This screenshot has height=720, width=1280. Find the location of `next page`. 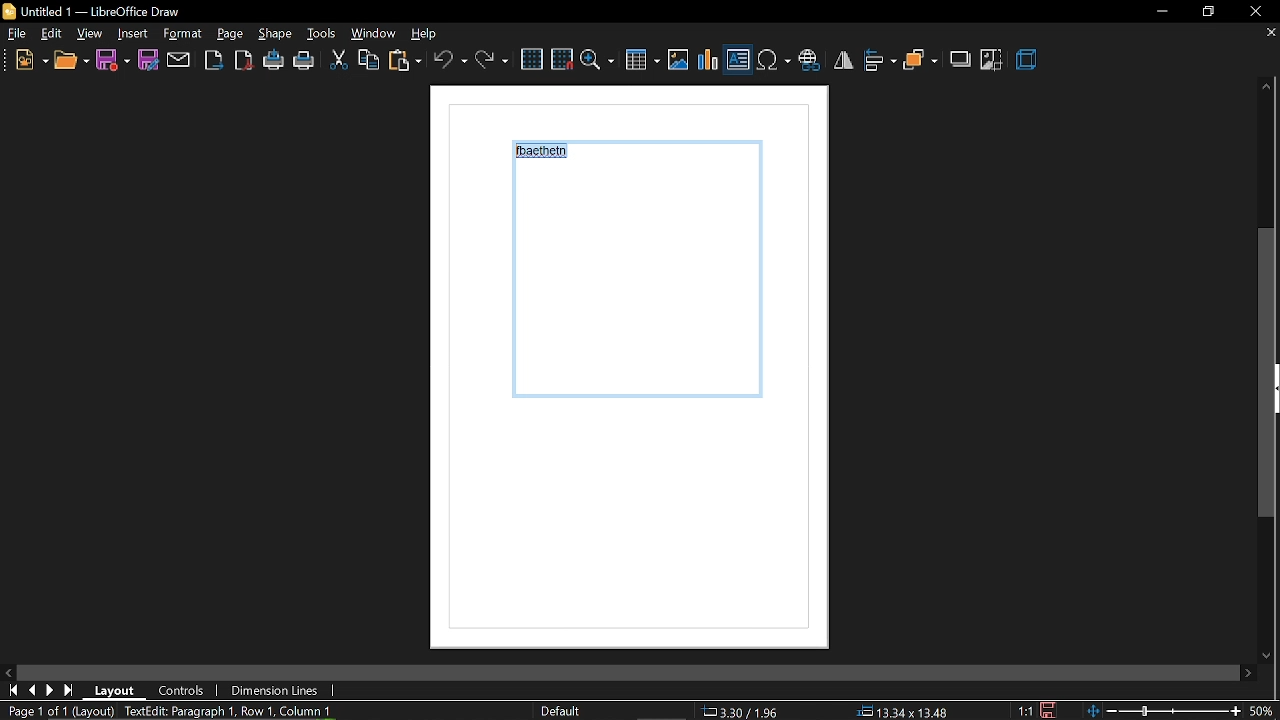

next page is located at coordinates (50, 690).